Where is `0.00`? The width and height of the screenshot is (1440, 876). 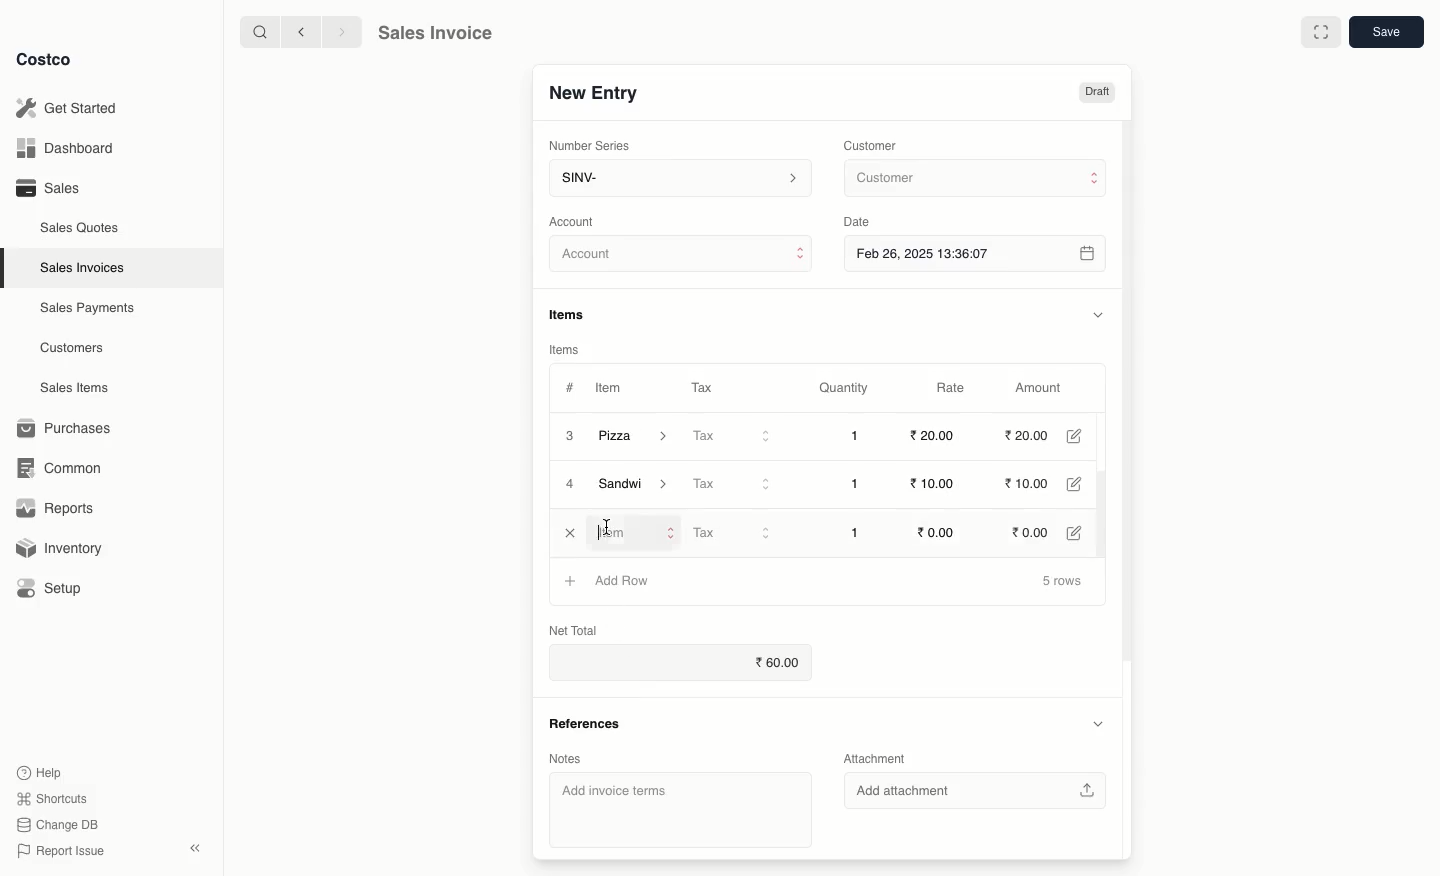
0.00 is located at coordinates (940, 531).